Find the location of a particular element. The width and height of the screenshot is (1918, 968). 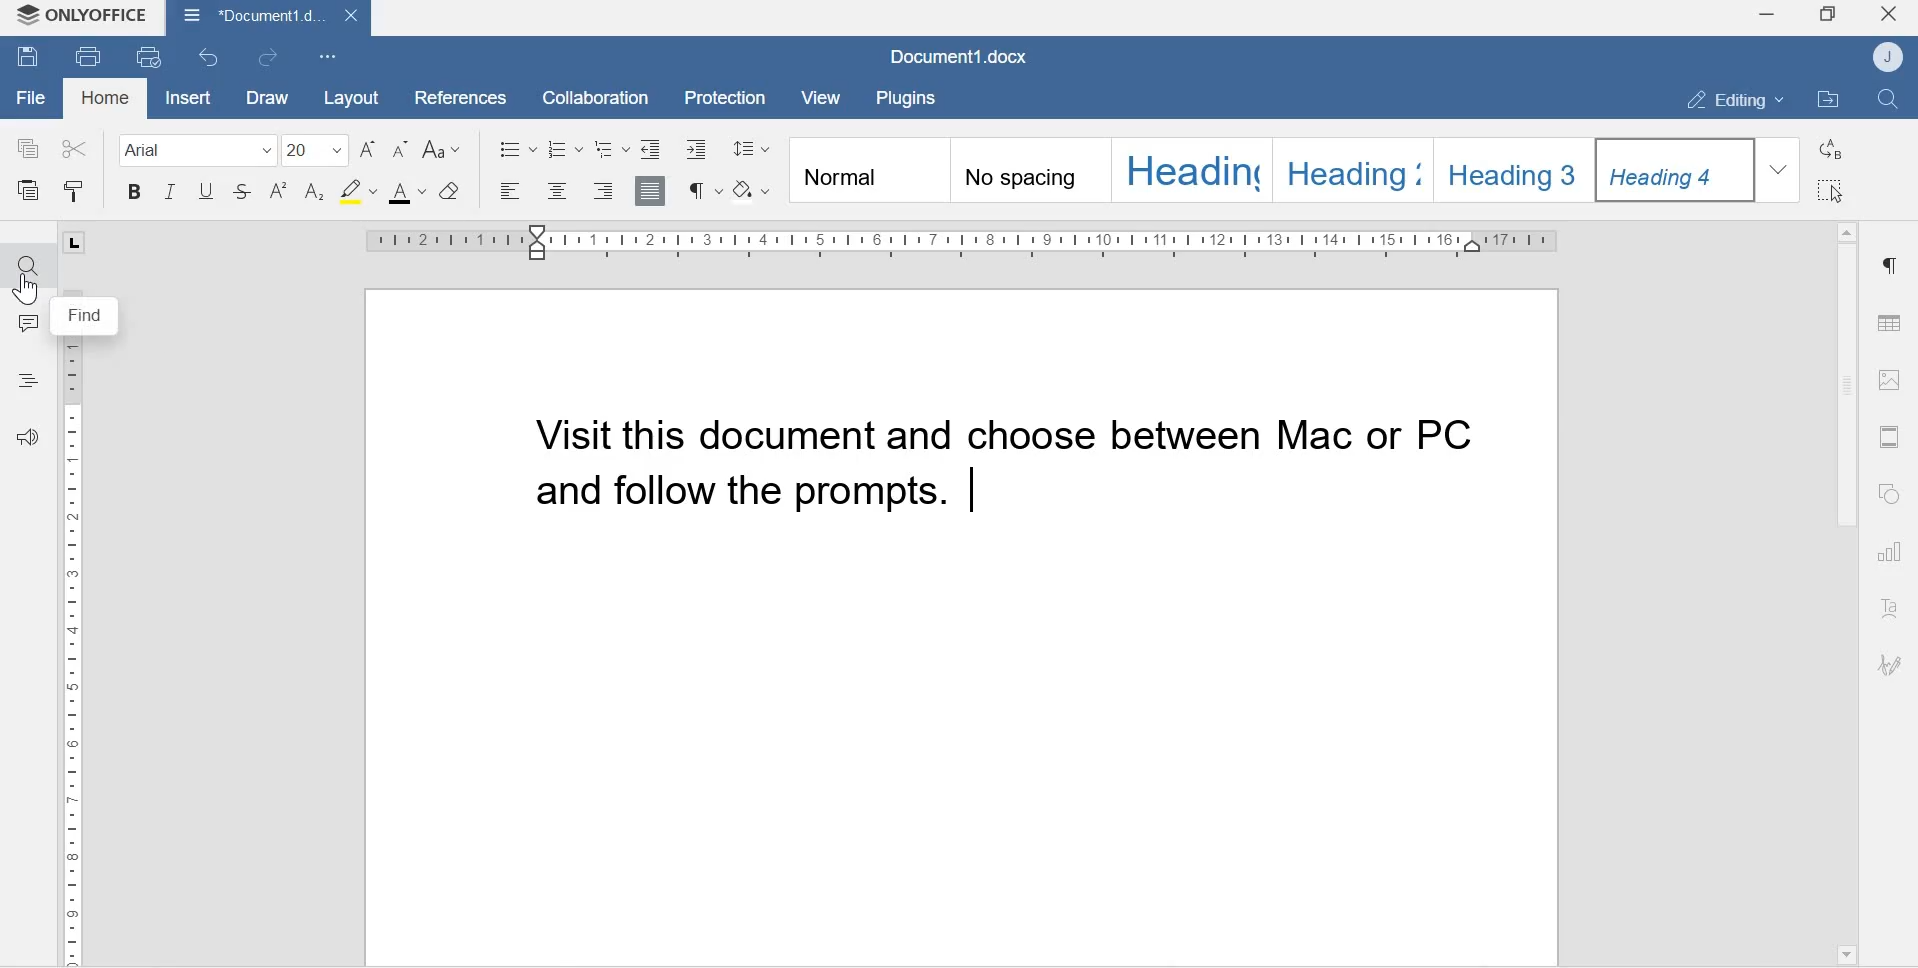

Maximize is located at coordinates (1828, 16).